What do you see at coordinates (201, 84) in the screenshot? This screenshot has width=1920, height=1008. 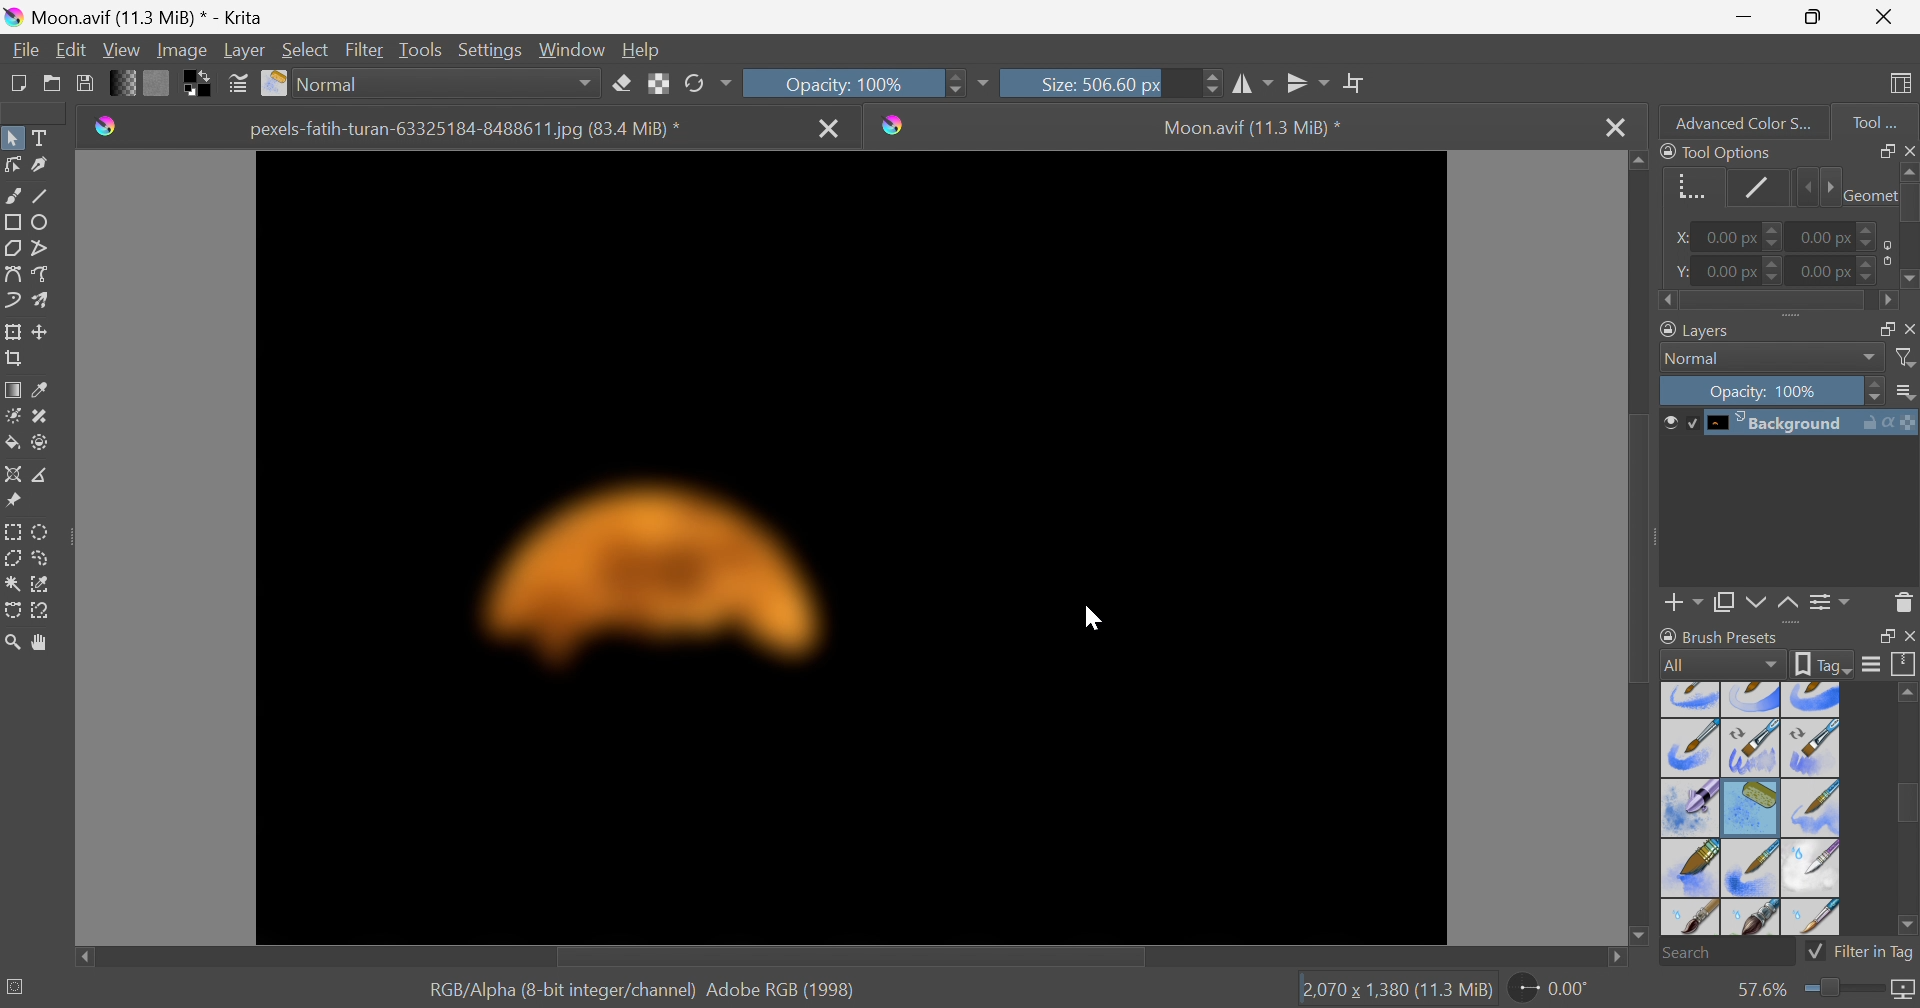 I see `Swap foreground and background colors` at bounding box center [201, 84].